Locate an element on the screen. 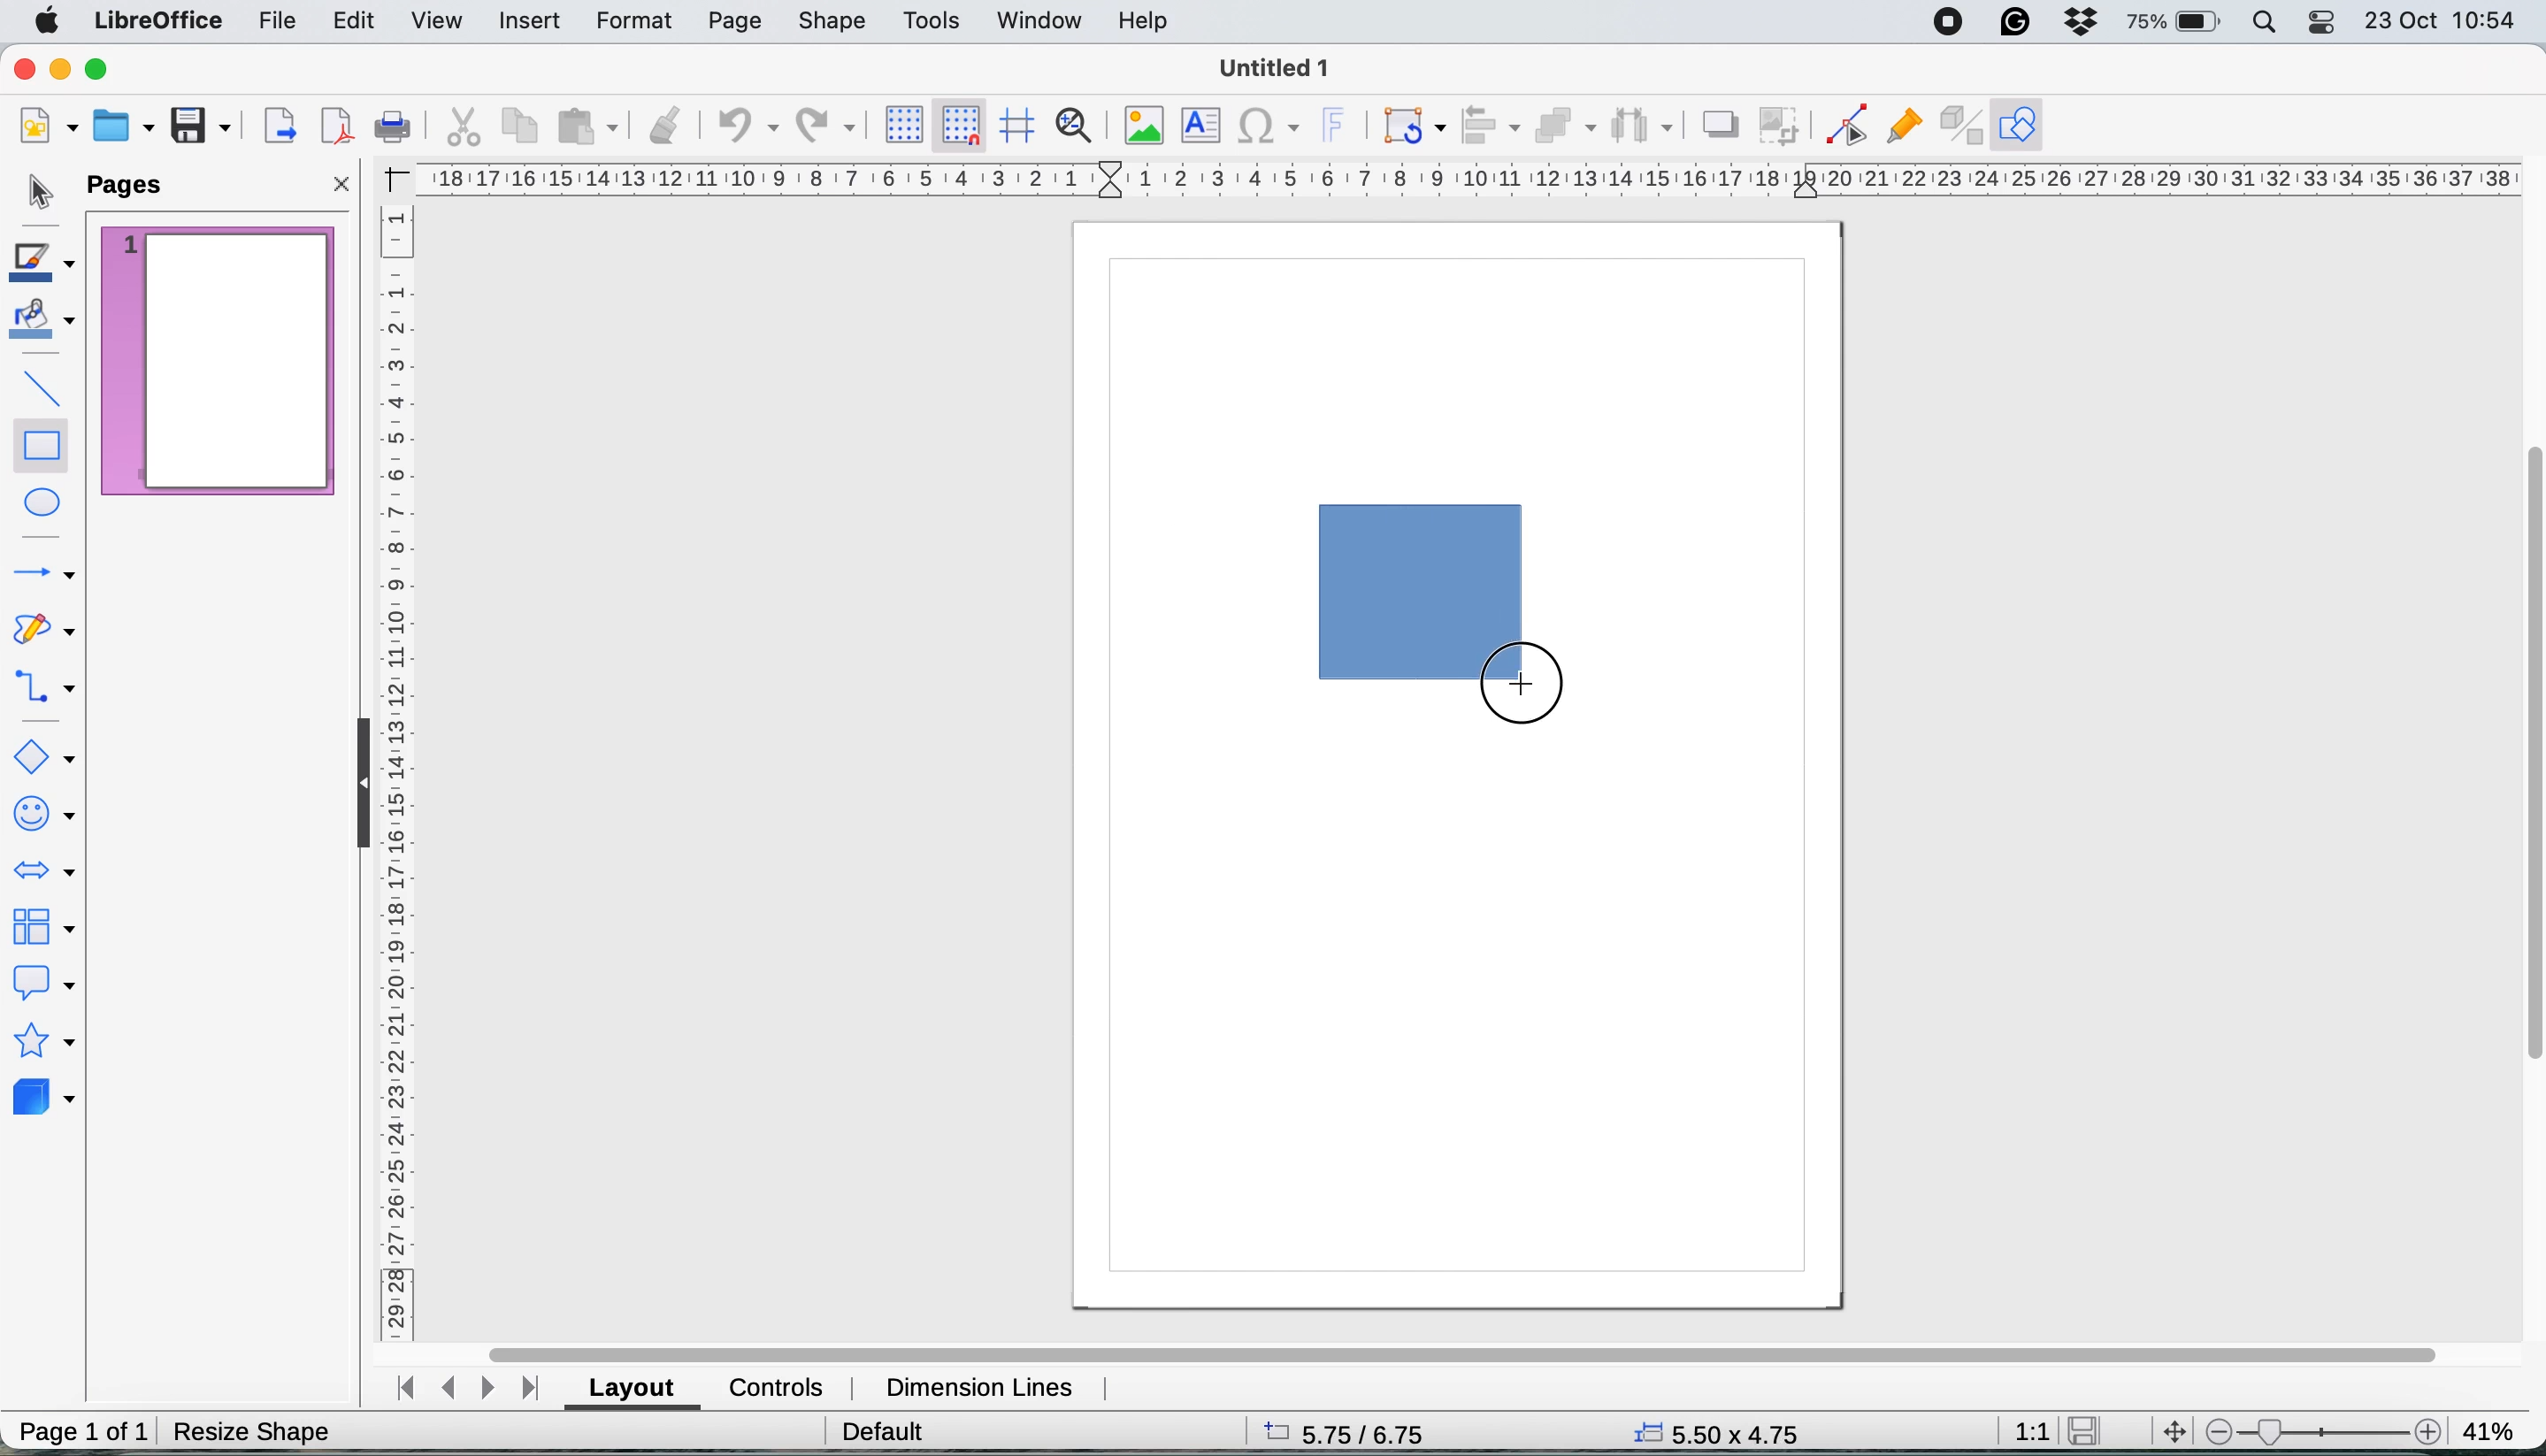  pages is located at coordinates (134, 187).